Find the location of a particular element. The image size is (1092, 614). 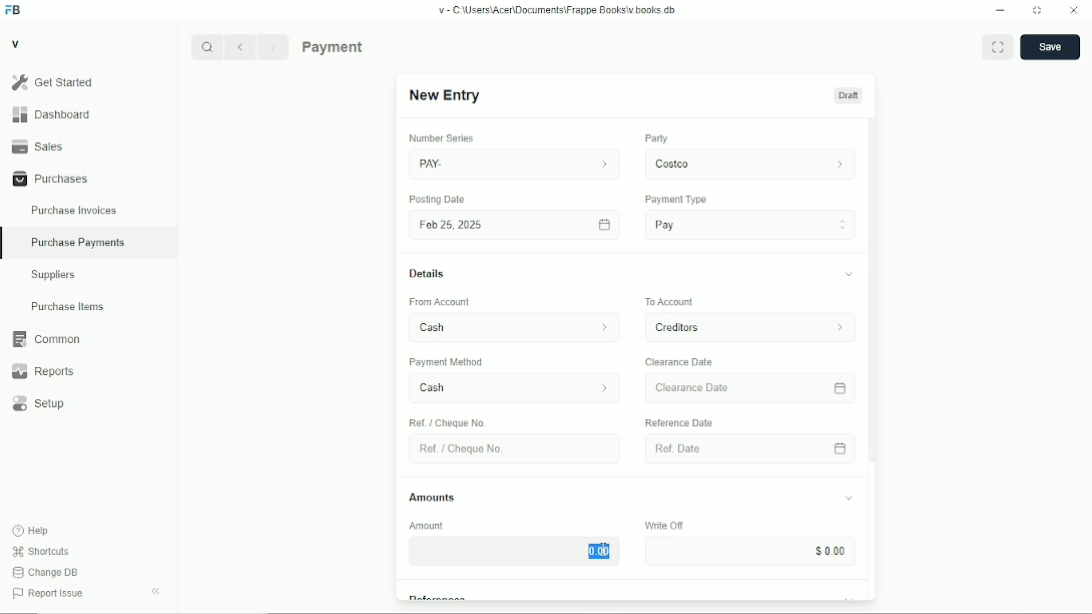

Amounts is located at coordinates (433, 493).